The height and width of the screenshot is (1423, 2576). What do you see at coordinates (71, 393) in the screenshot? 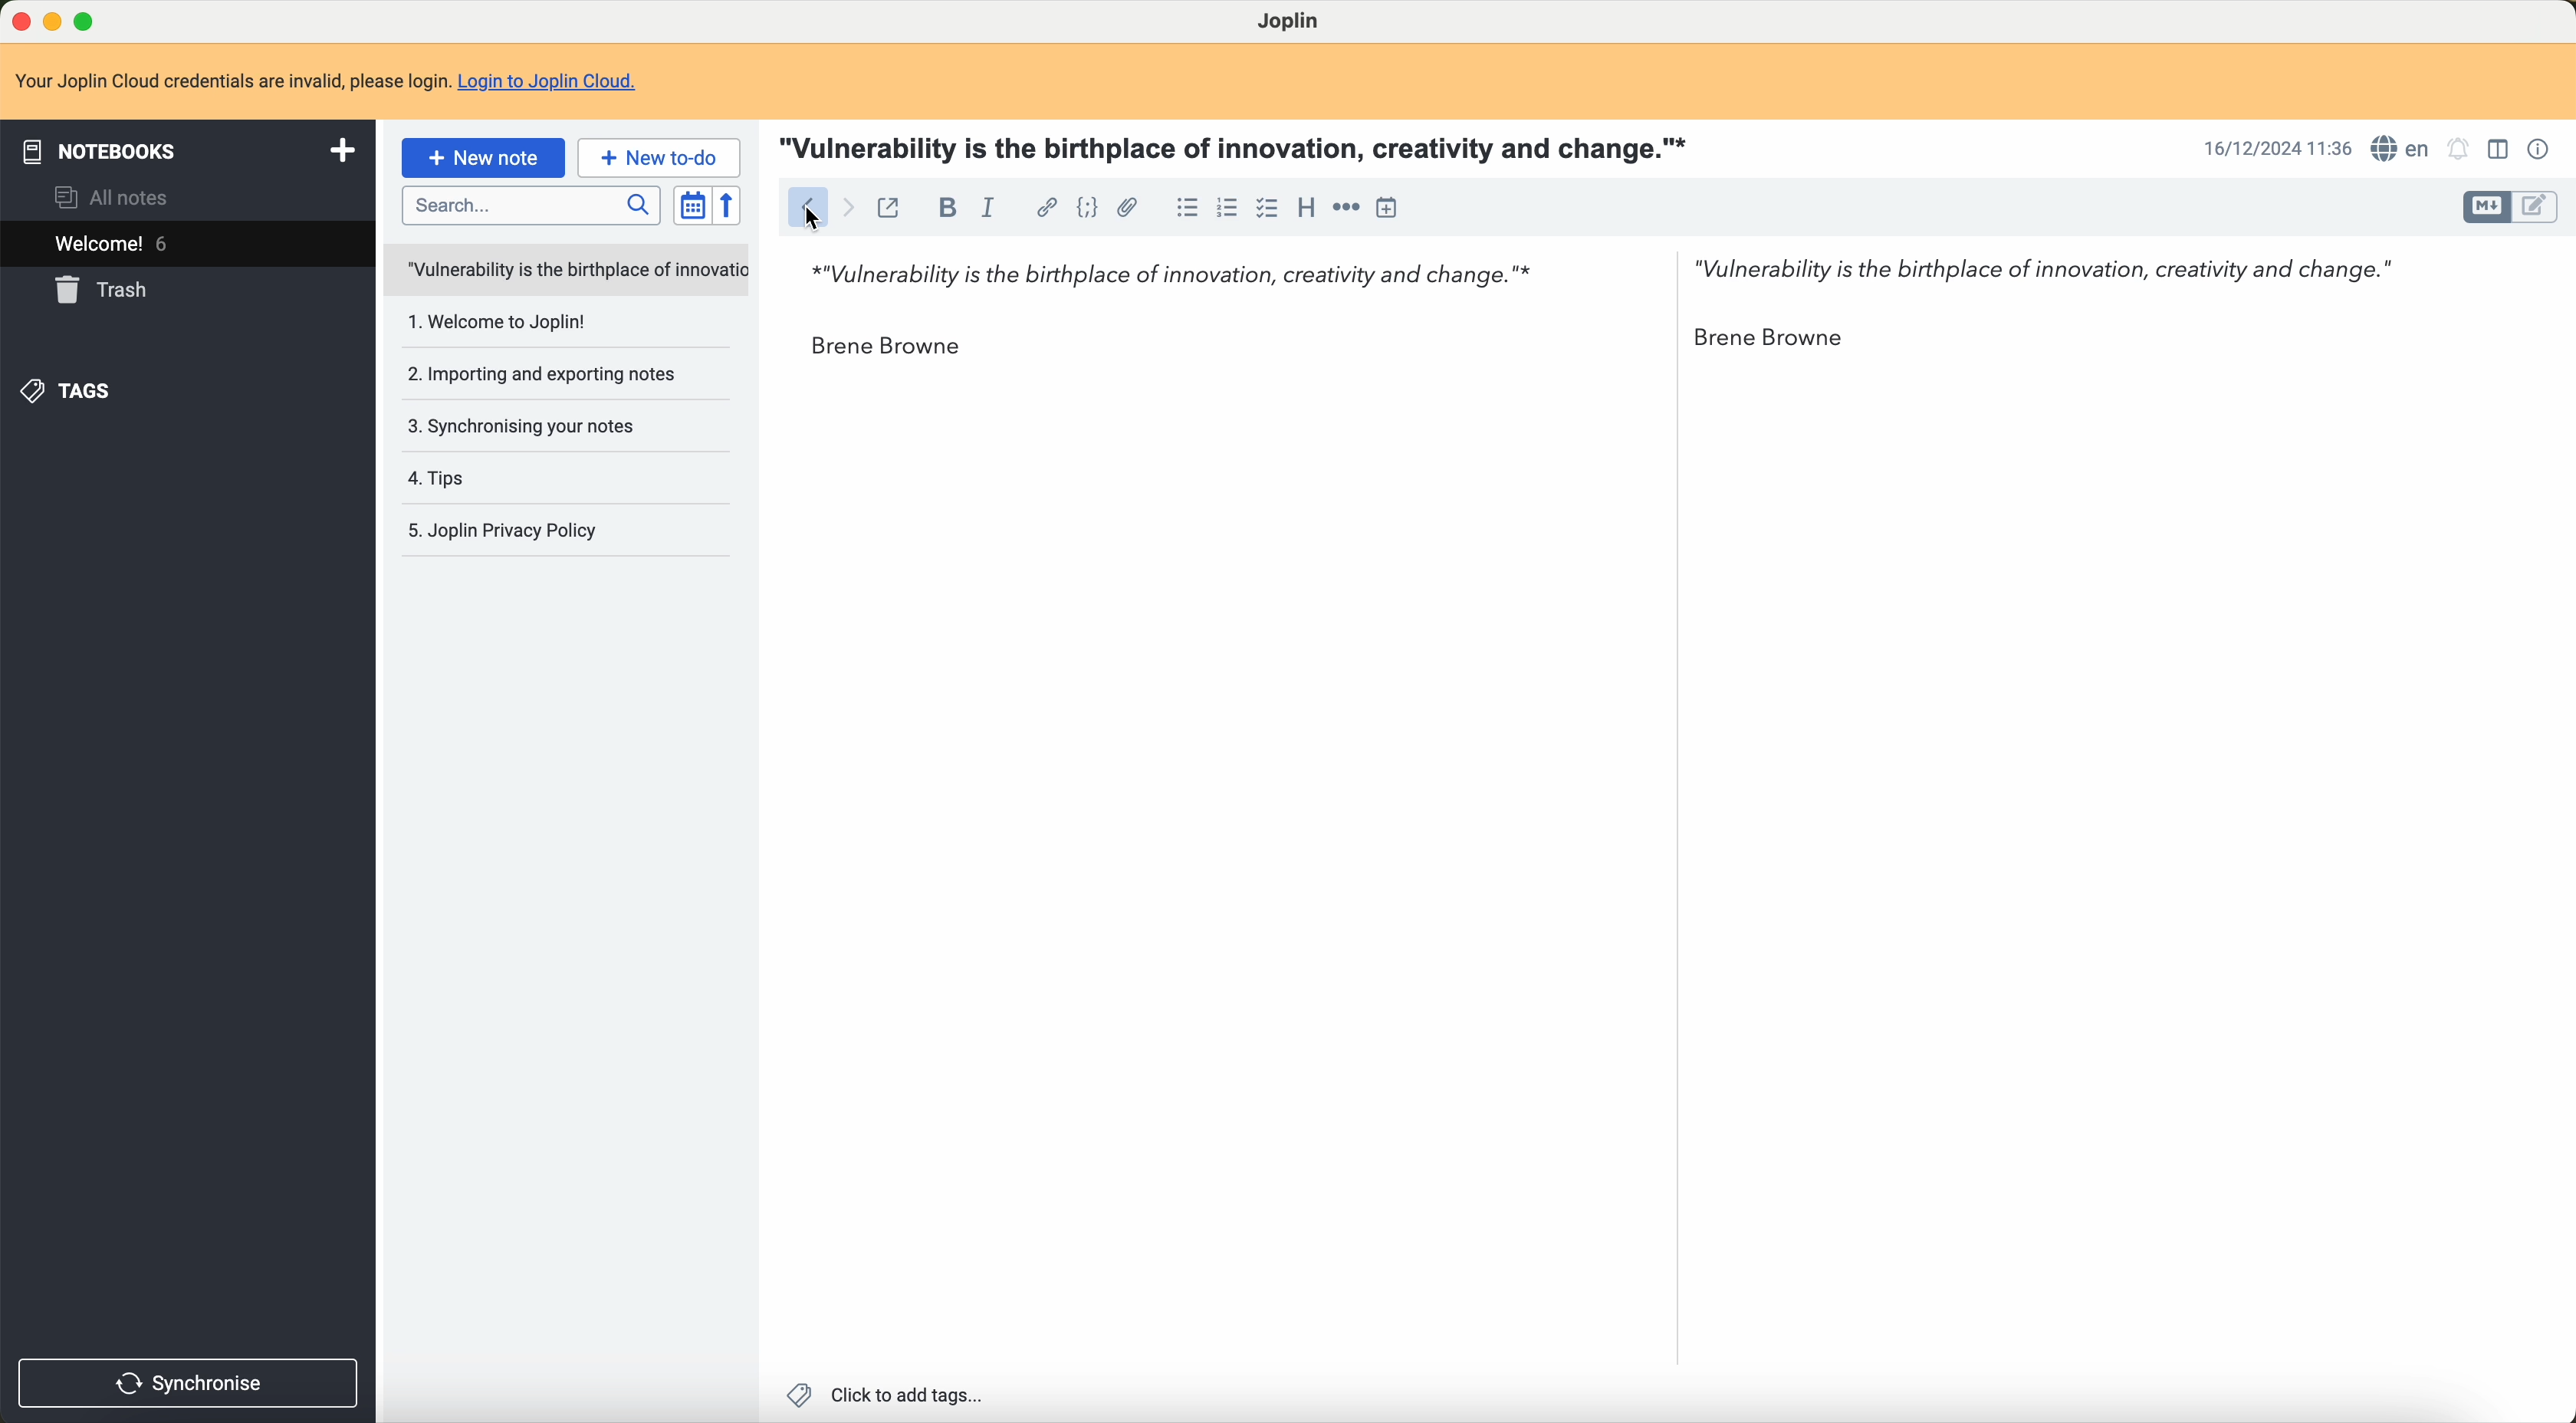
I see `tags` at bounding box center [71, 393].